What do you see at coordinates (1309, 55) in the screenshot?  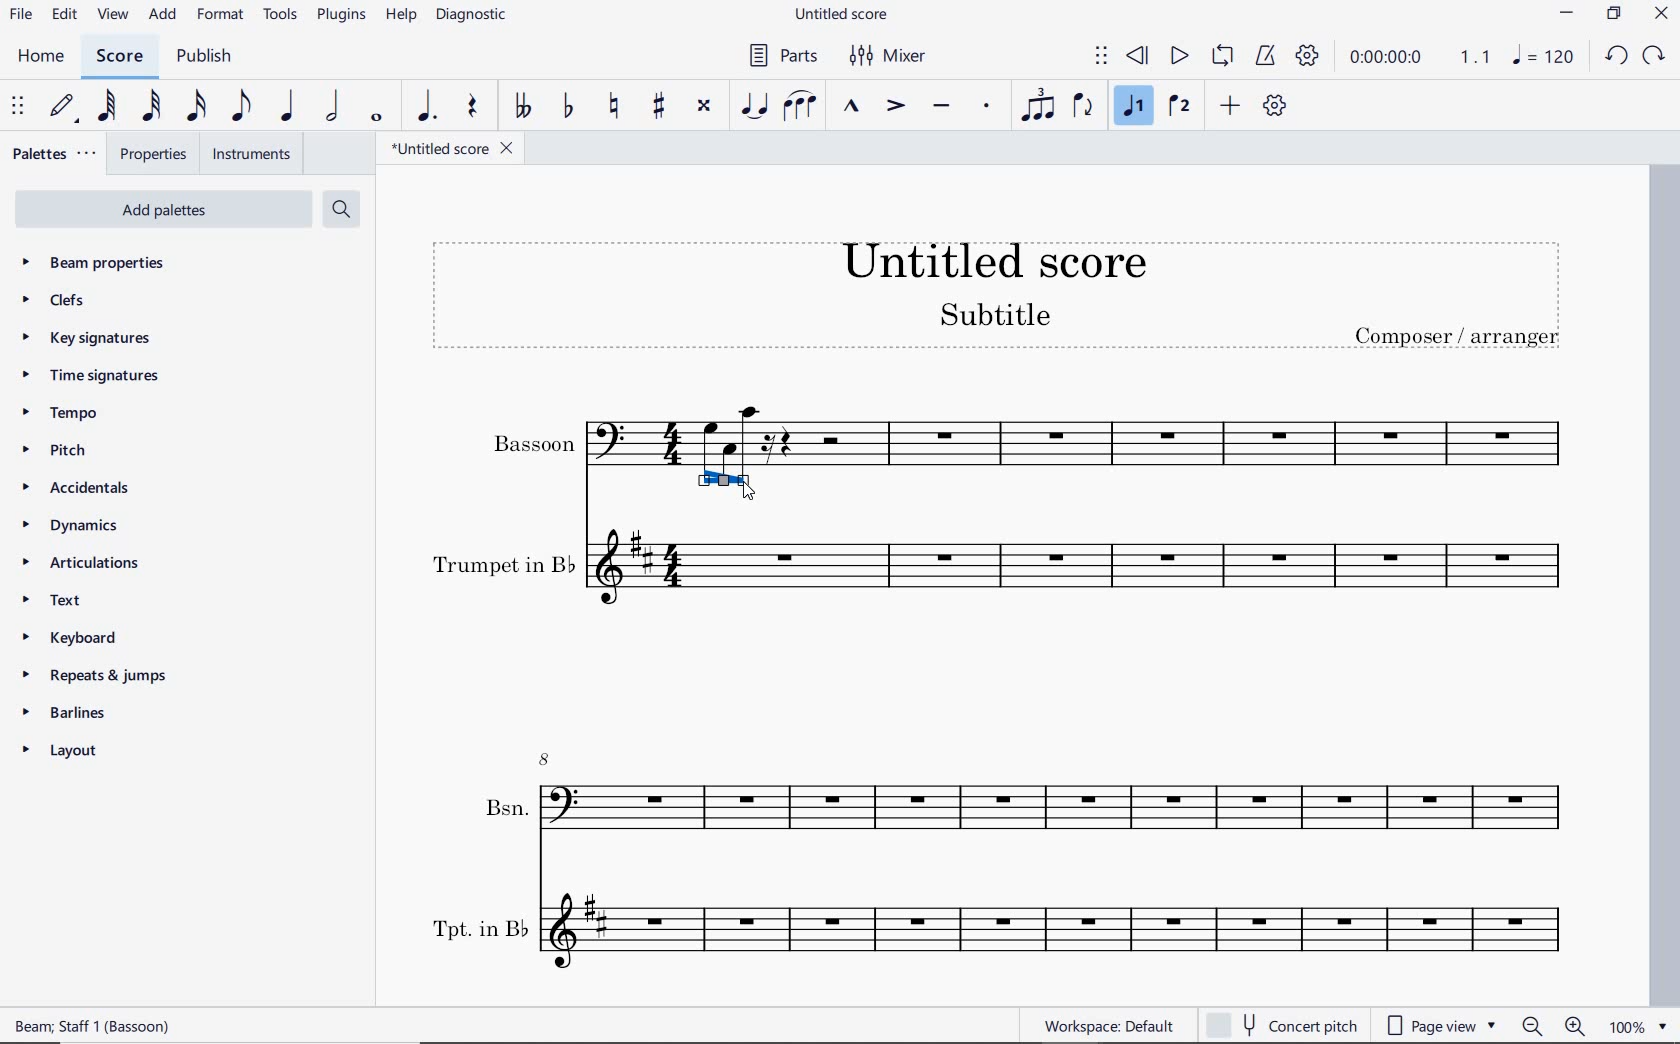 I see `playback settings` at bounding box center [1309, 55].